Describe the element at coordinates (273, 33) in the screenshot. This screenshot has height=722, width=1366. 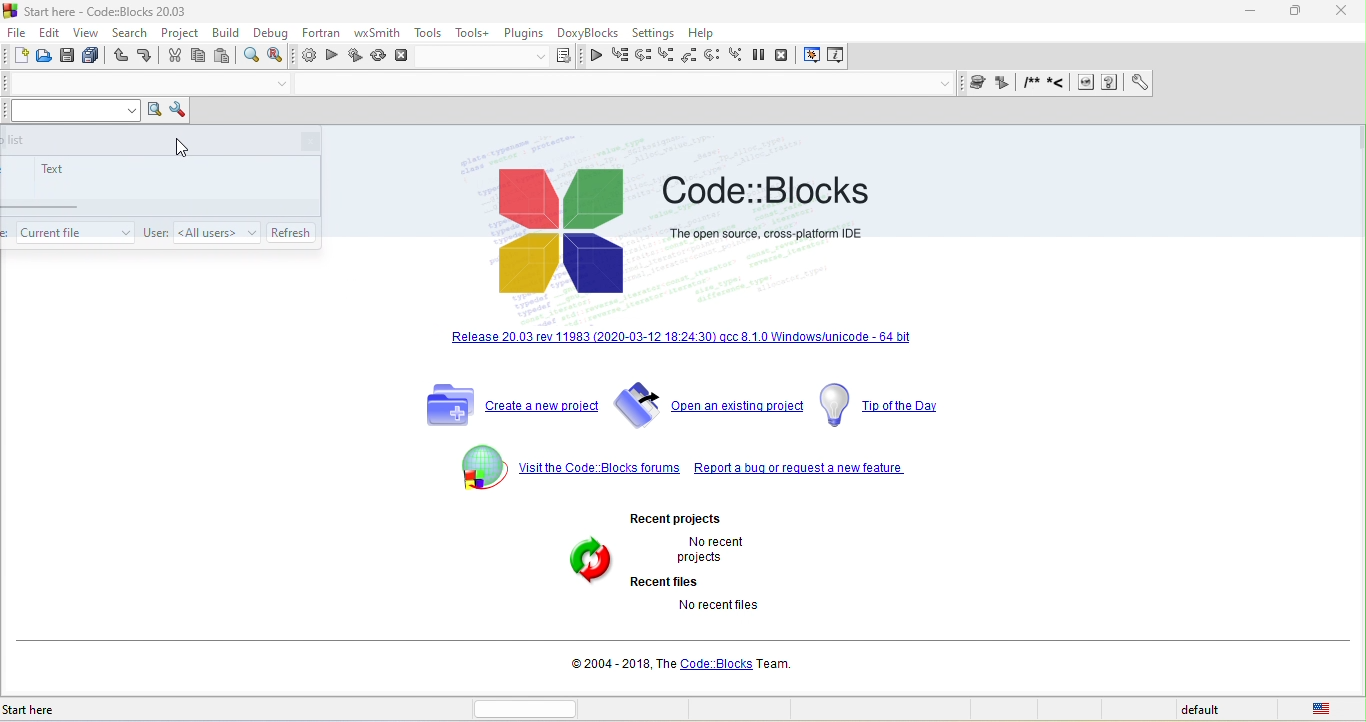
I see `debug` at that location.